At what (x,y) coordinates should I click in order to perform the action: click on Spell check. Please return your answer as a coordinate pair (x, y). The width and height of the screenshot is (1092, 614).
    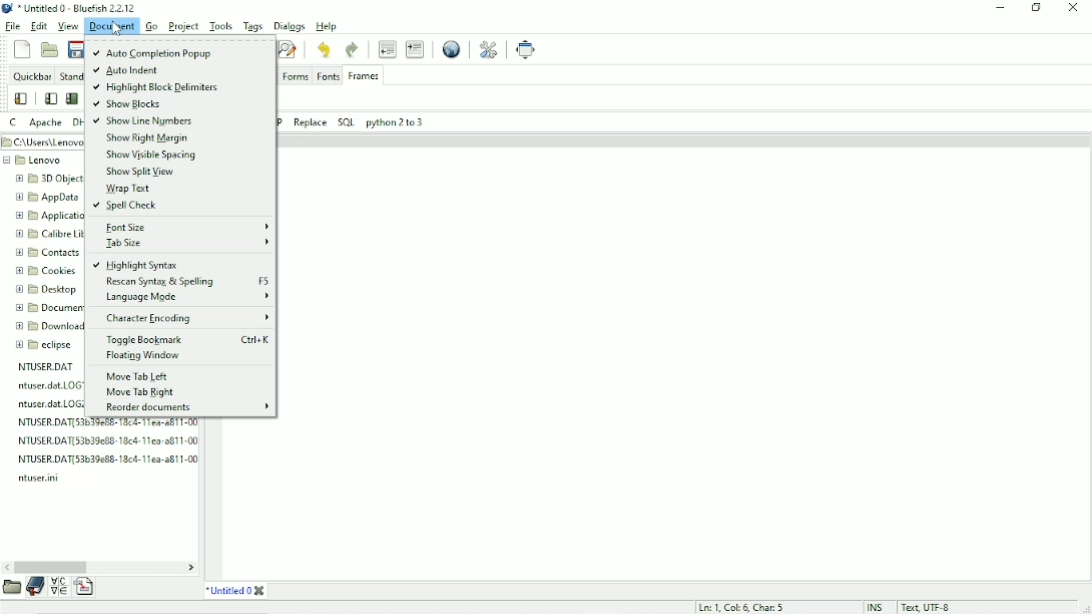
    Looking at the image, I should click on (128, 207).